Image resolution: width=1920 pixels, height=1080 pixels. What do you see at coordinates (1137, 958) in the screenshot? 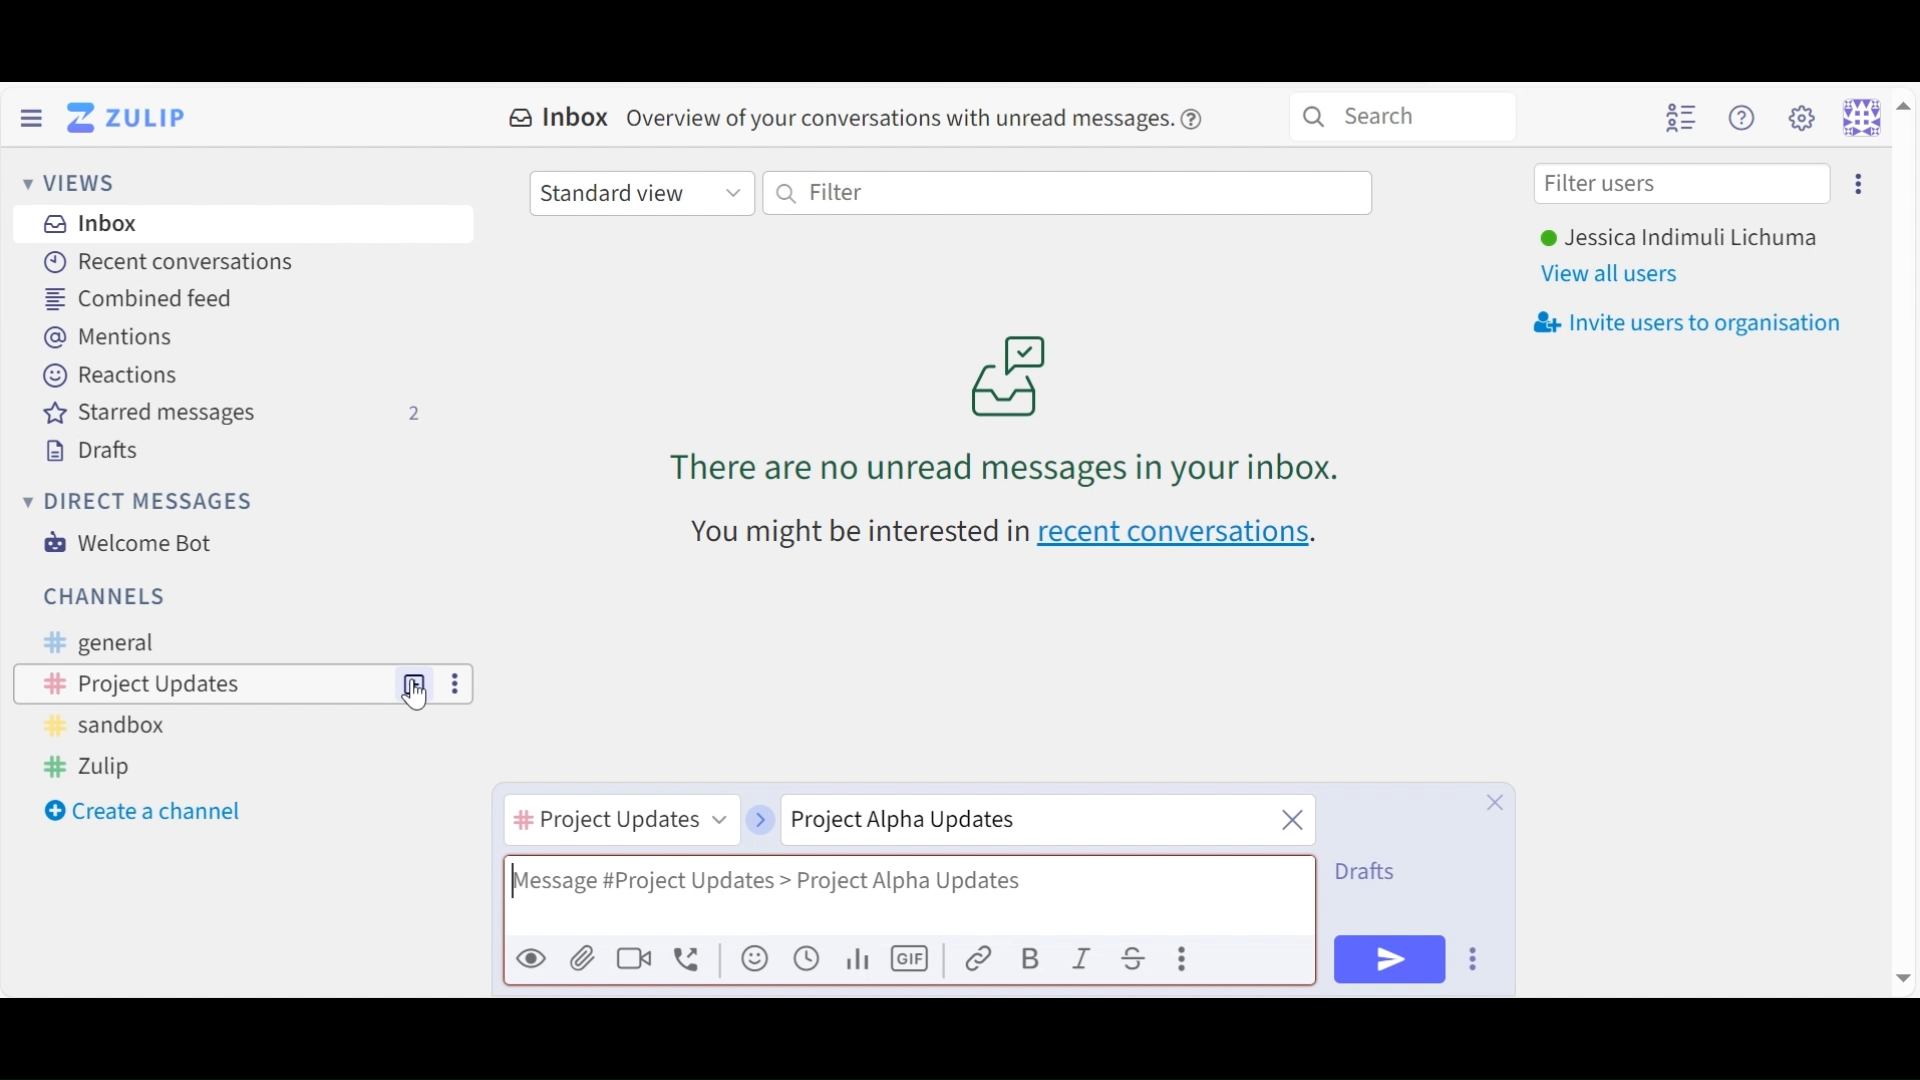
I see `Strikethrough` at bounding box center [1137, 958].